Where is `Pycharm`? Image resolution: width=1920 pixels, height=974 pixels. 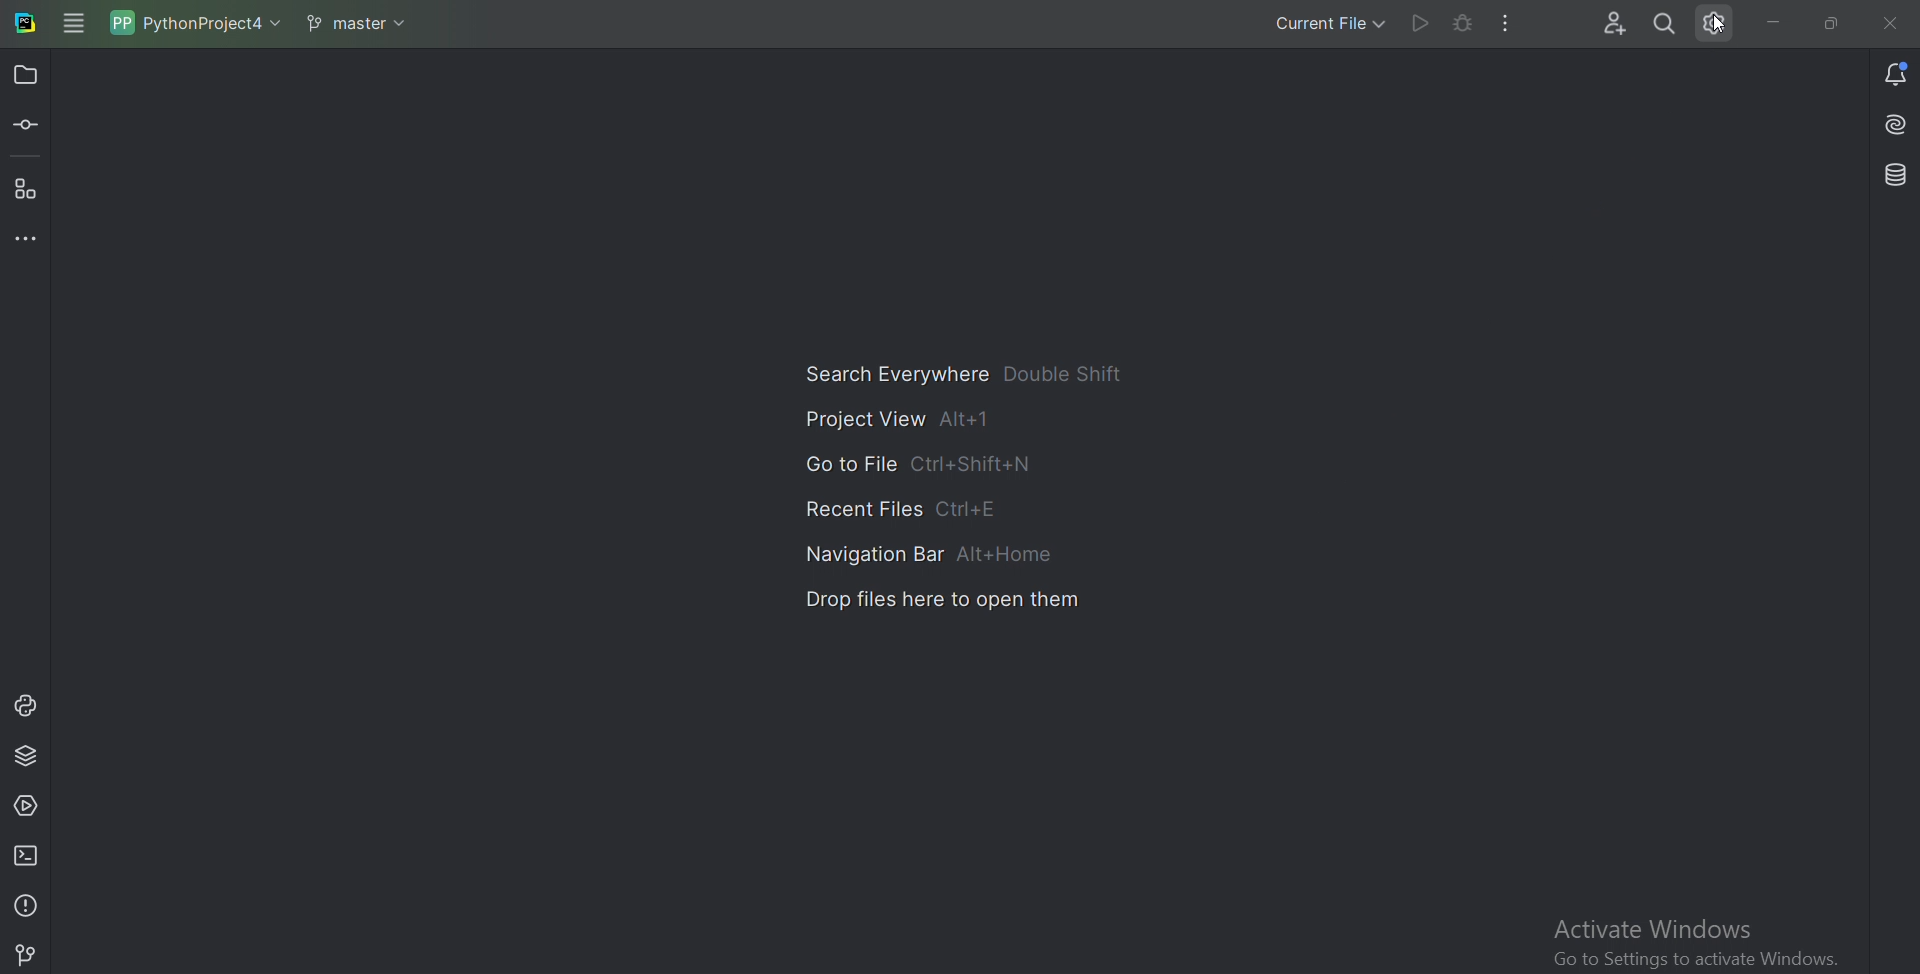 Pycharm is located at coordinates (26, 23).